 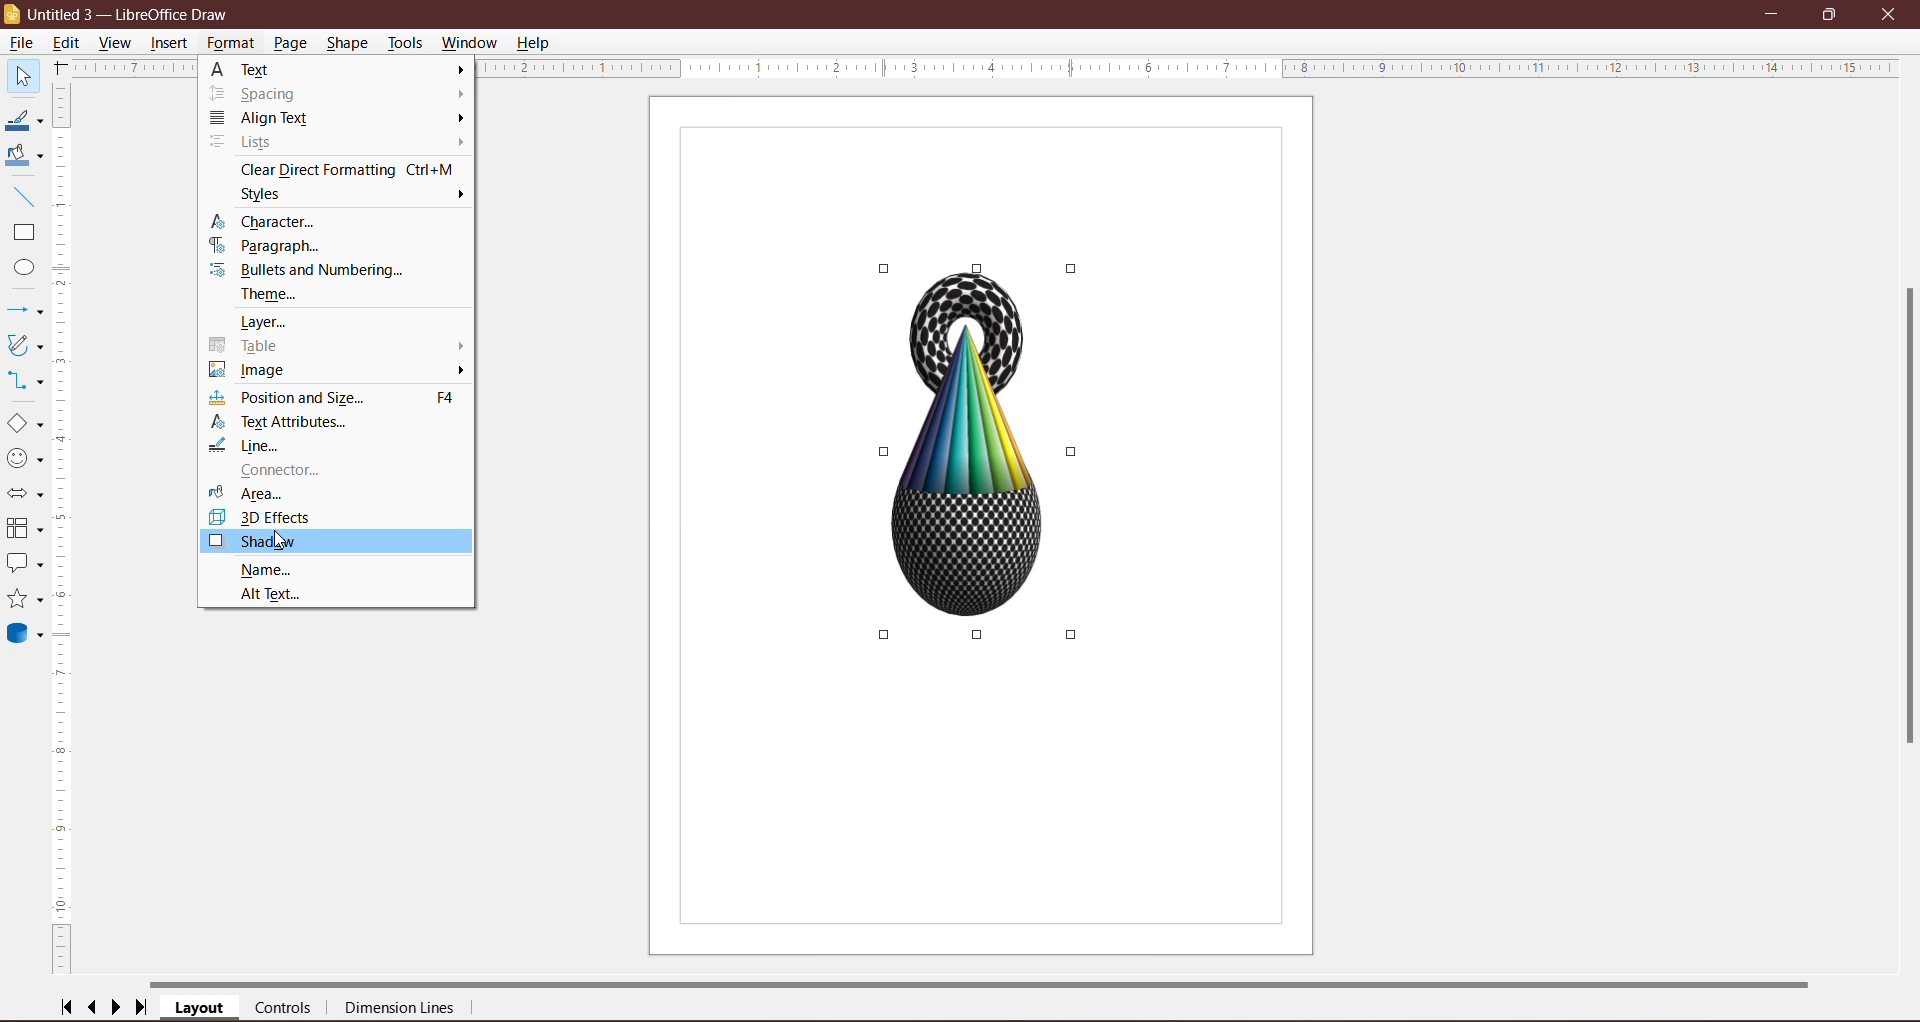 I want to click on 3D Effects, so click(x=265, y=518).